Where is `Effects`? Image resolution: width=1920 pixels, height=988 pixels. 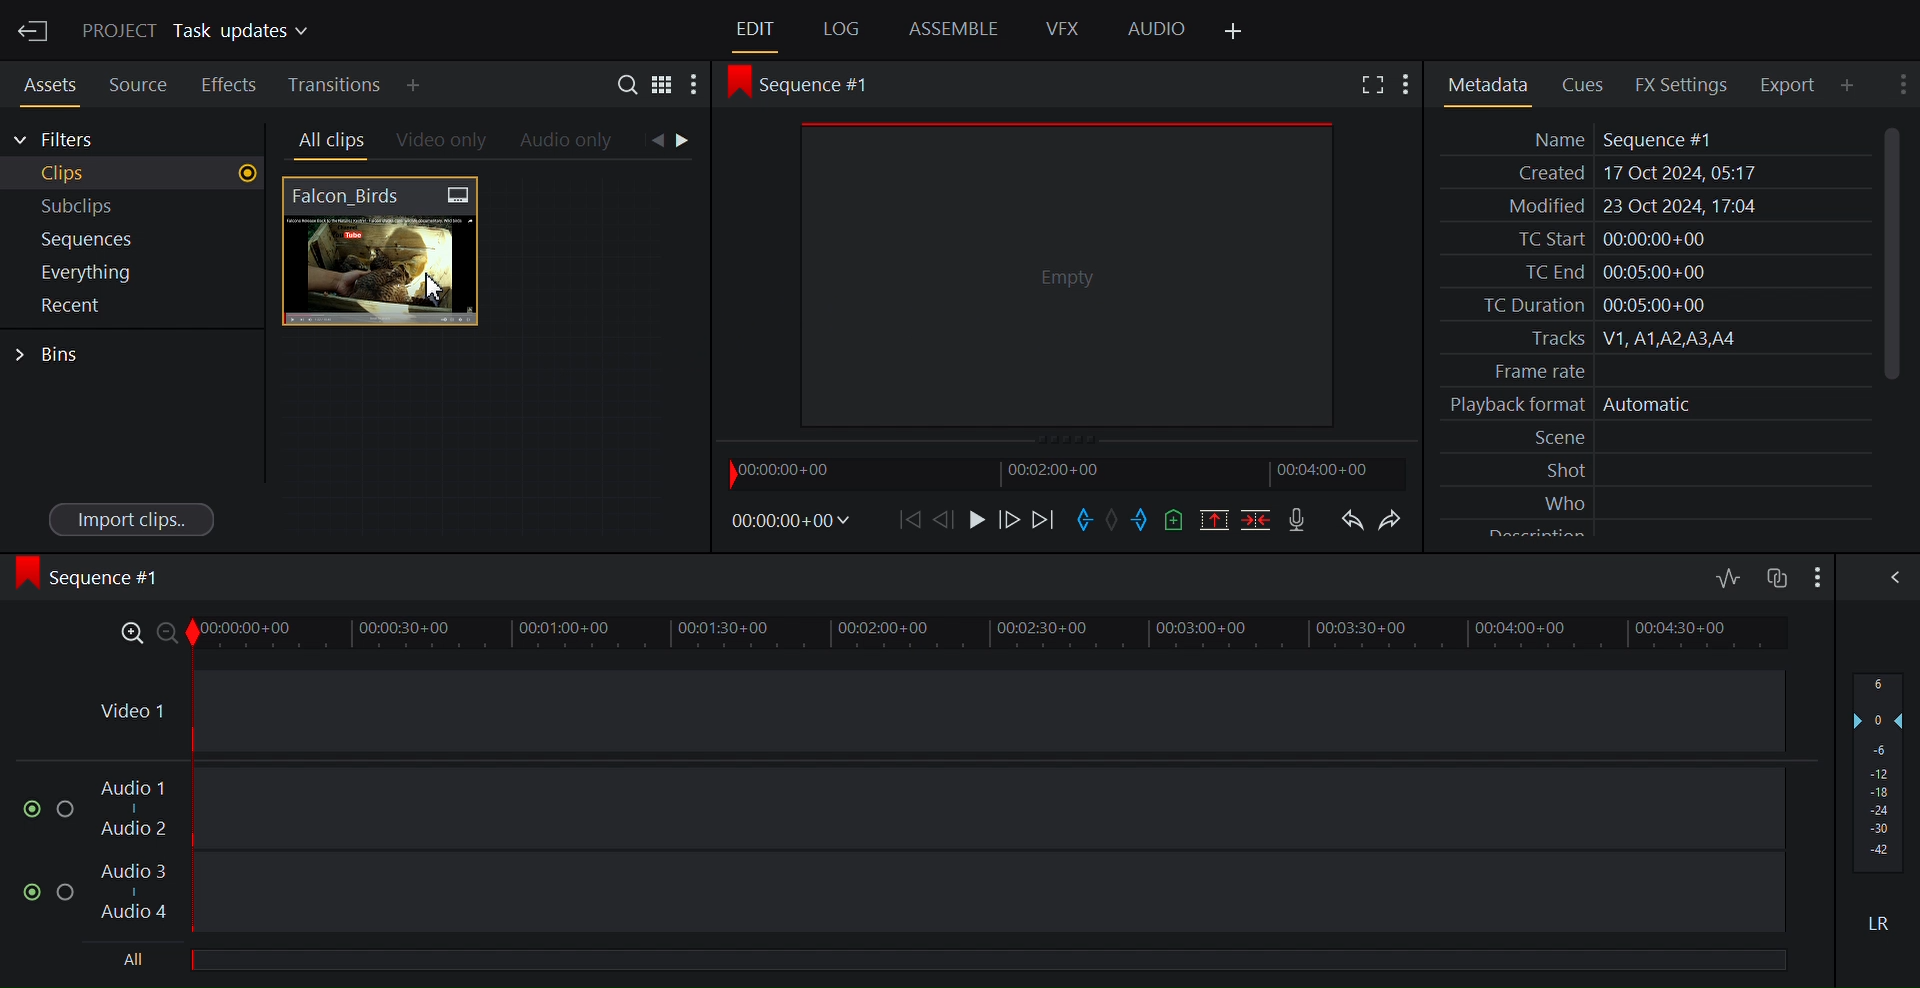 Effects is located at coordinates (229, 82).